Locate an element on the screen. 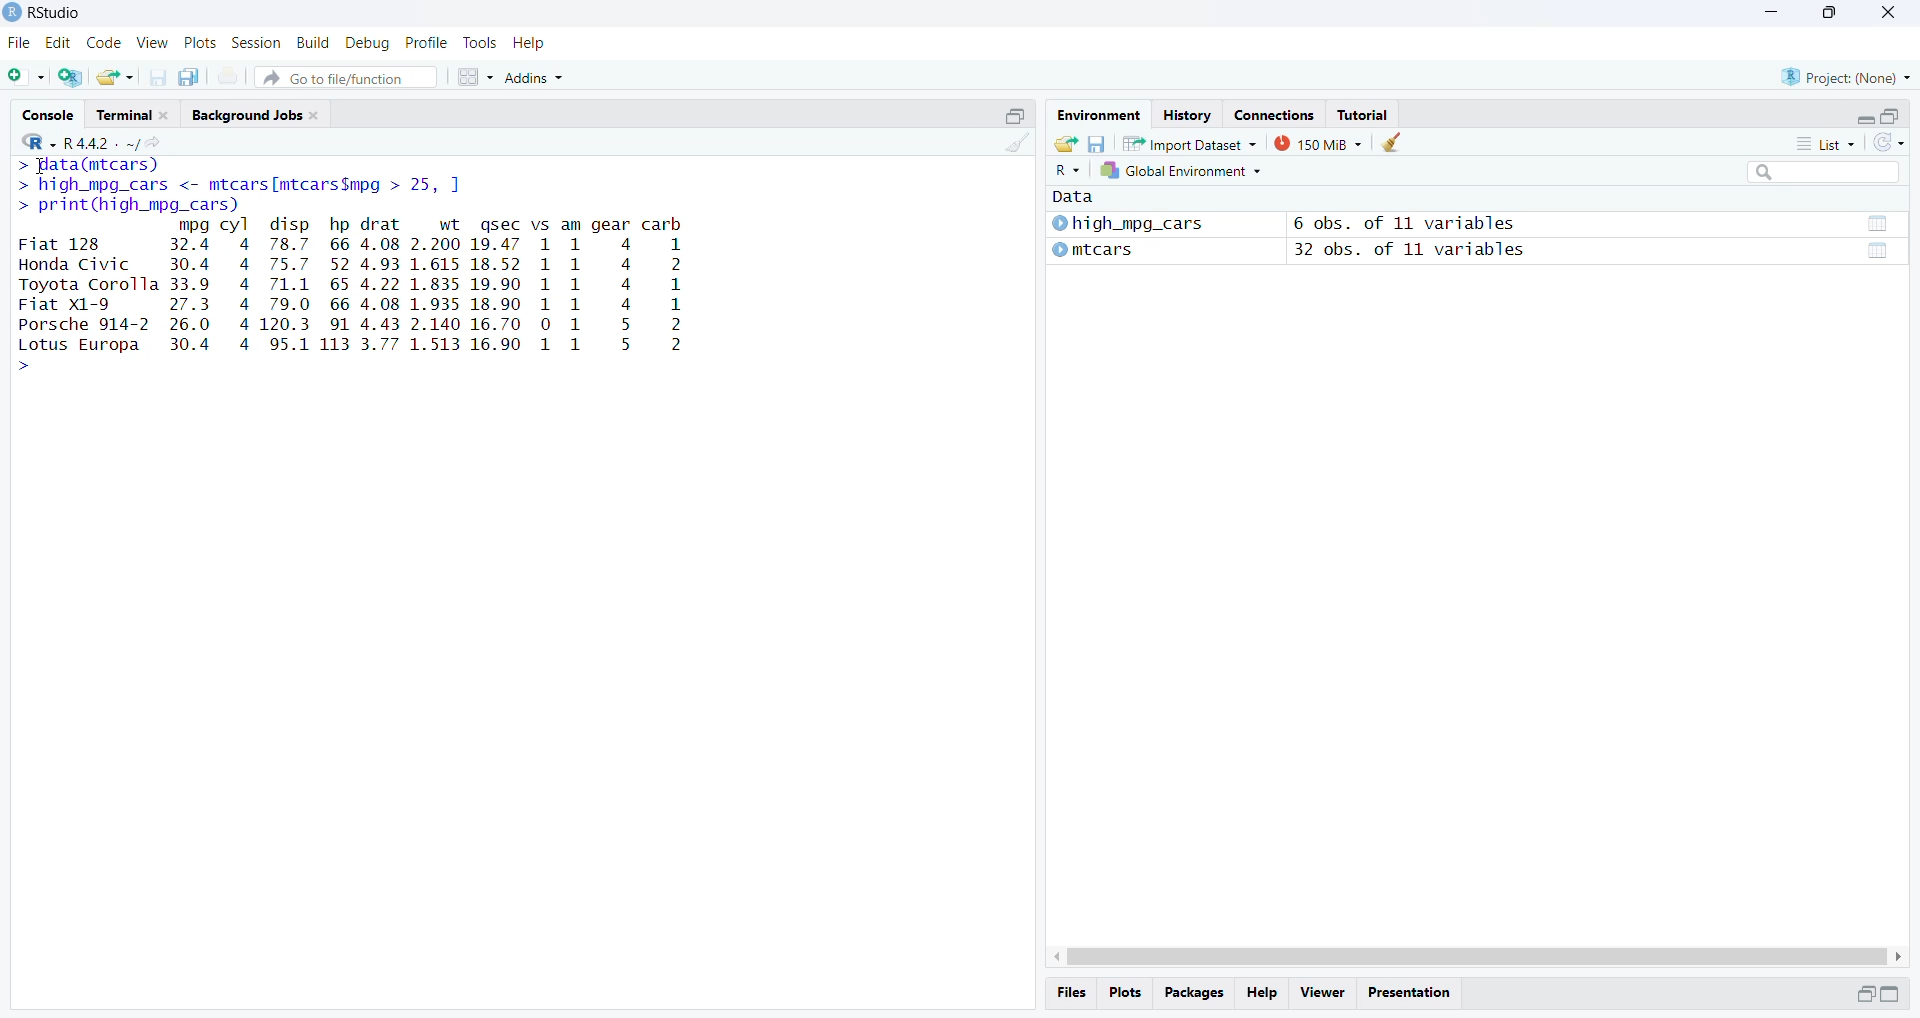  Debug is located at coordinates (369, 43).